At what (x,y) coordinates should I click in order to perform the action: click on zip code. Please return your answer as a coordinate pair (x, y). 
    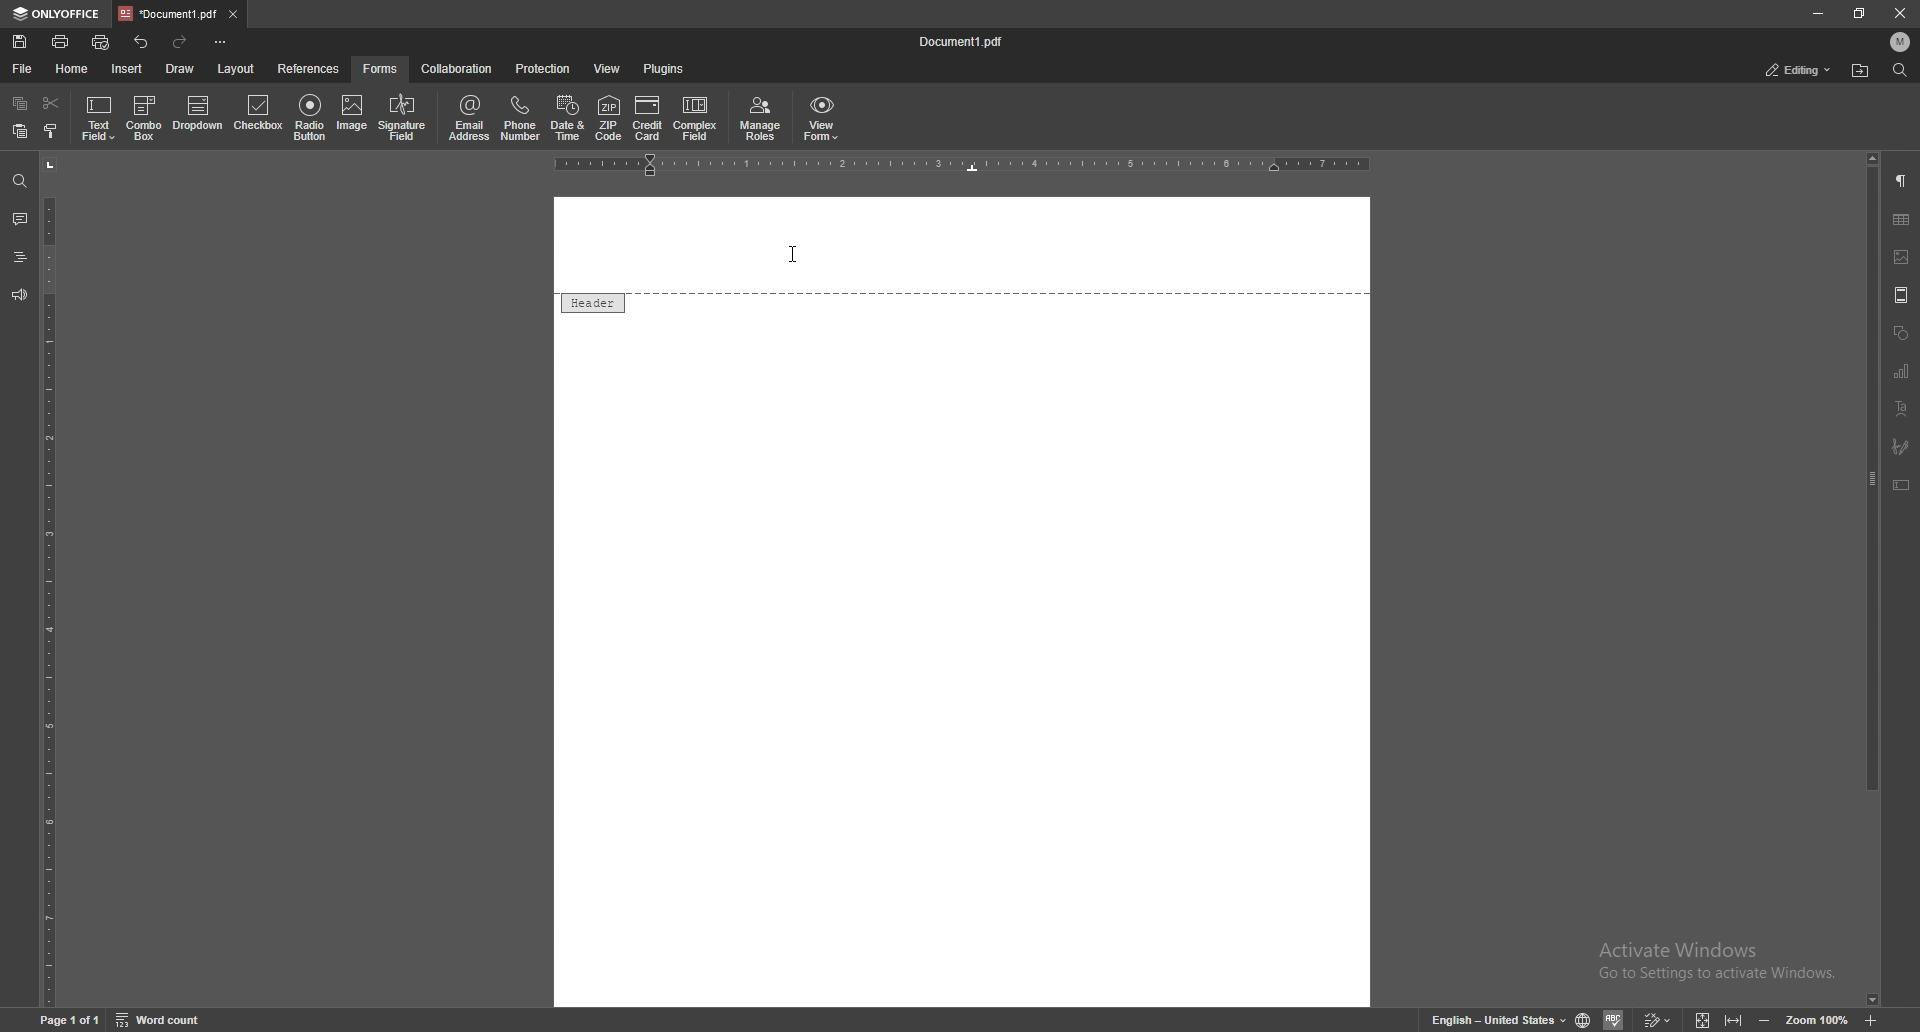
    Looking at the image, I should click on (609, 118).